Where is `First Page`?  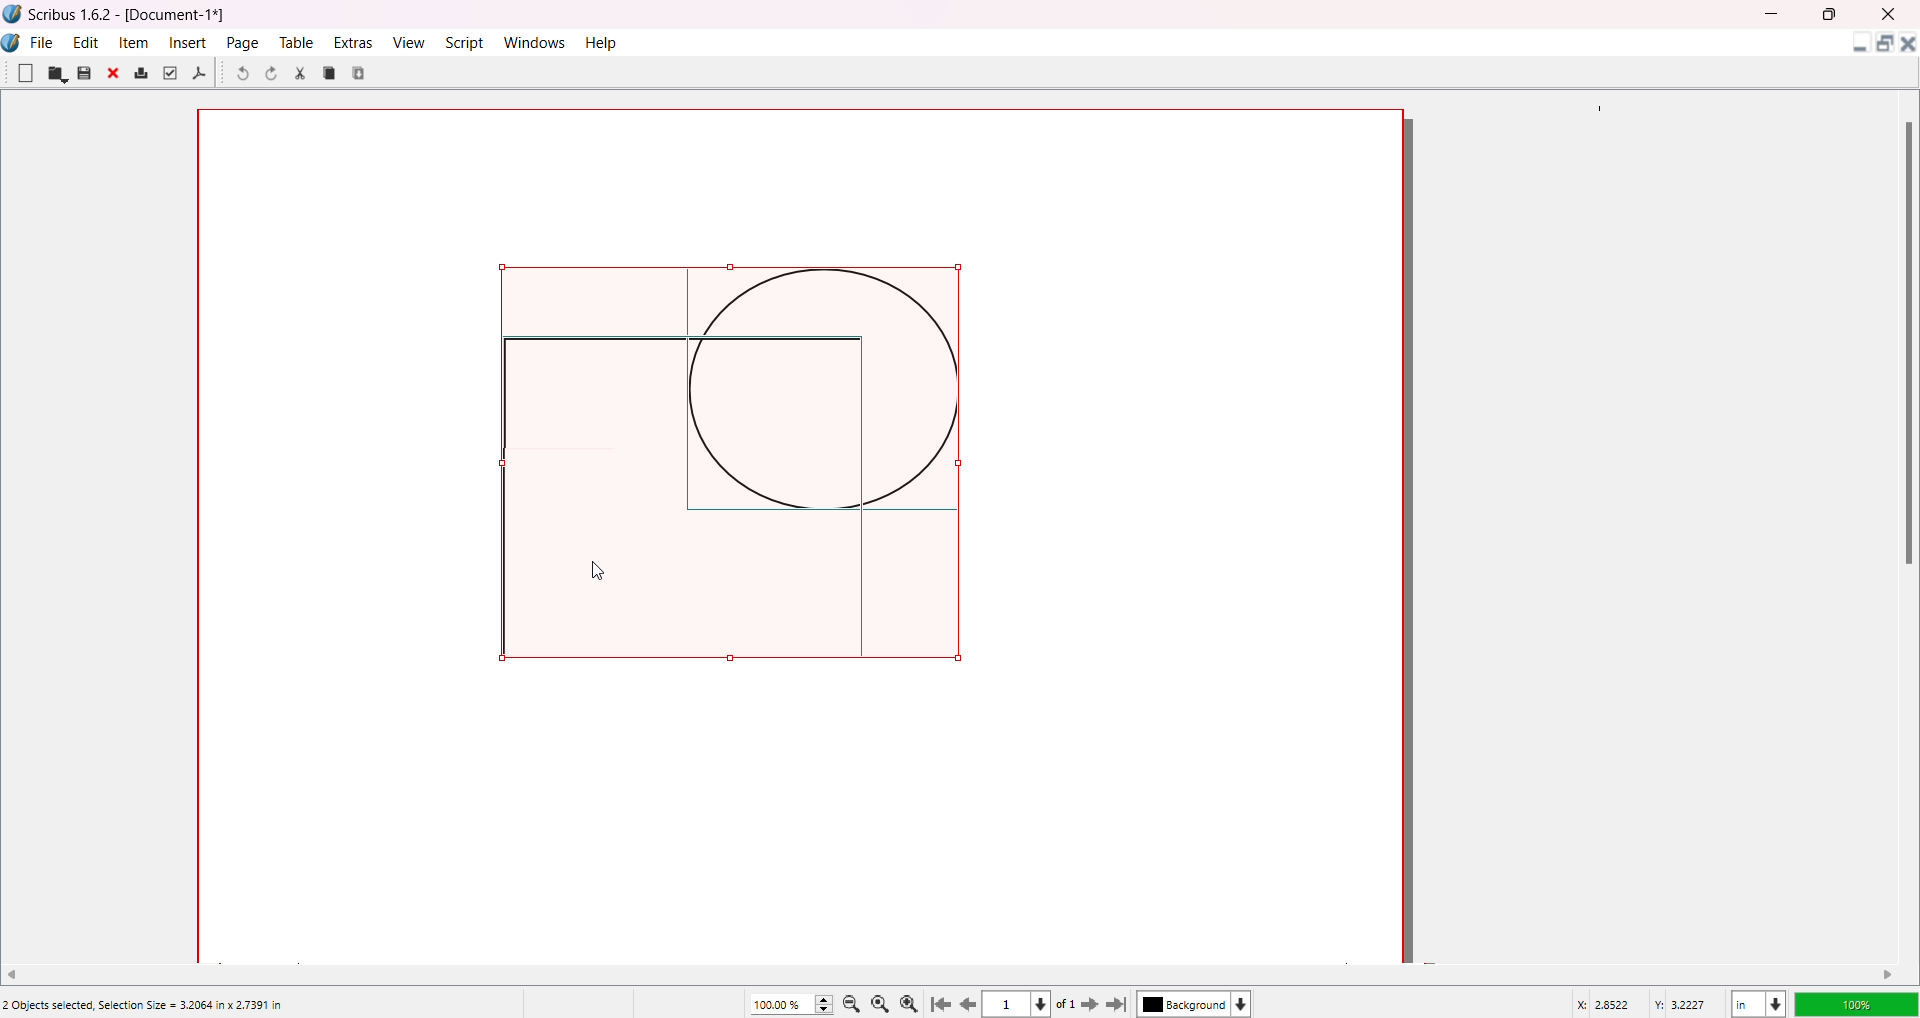 First Page is located at coordinates (943, 1001).